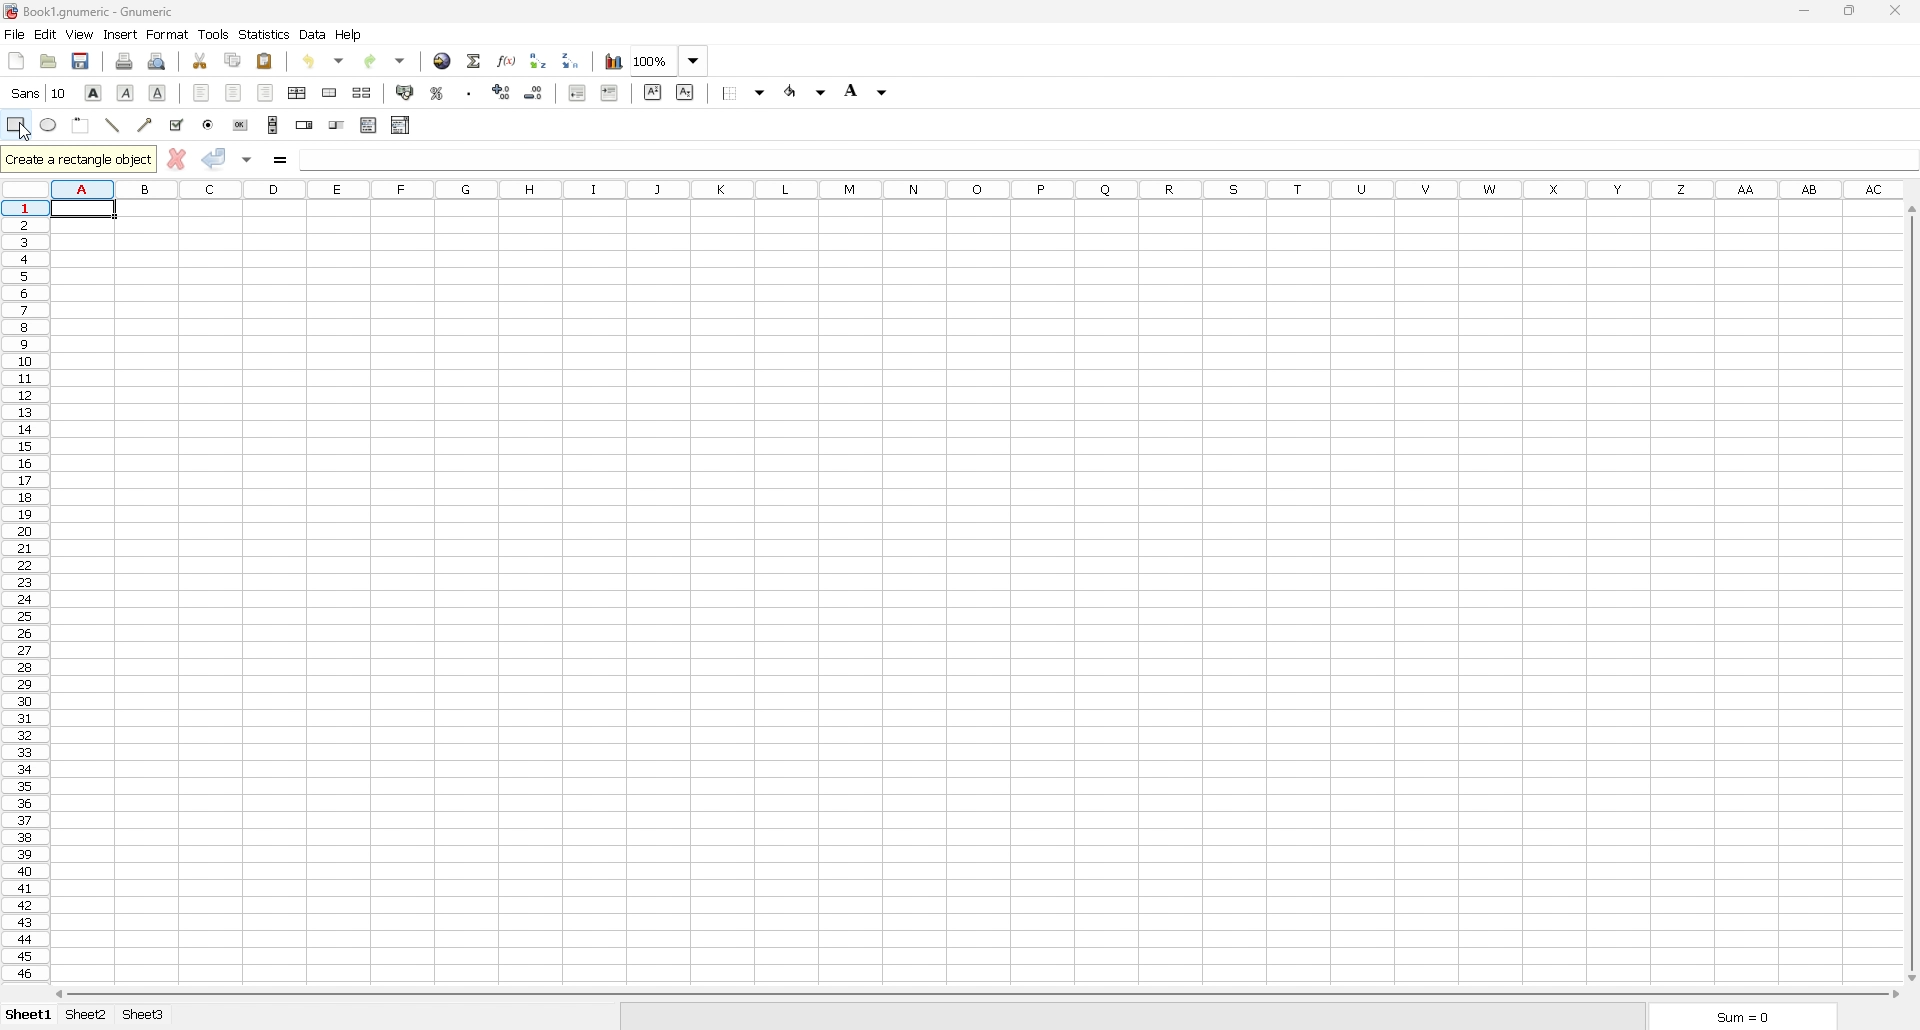 Image resolution: width=1920 pixels, height=1030 pixels. Describe the element at coordinates (50, 125) in the screenshot. I see `ellipse` at that location.